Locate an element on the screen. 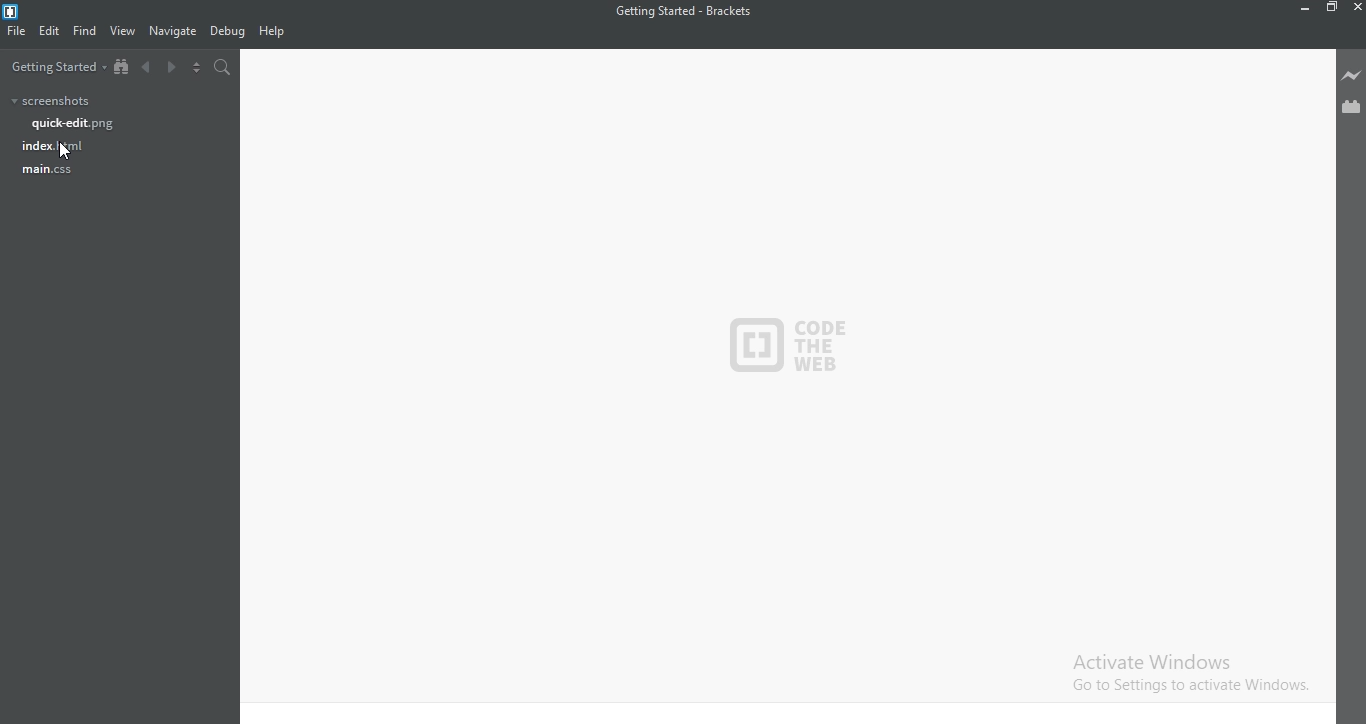 Image resolution: width=1366 pixels, height=724 pixels. find is located at coordinates (86, 30).